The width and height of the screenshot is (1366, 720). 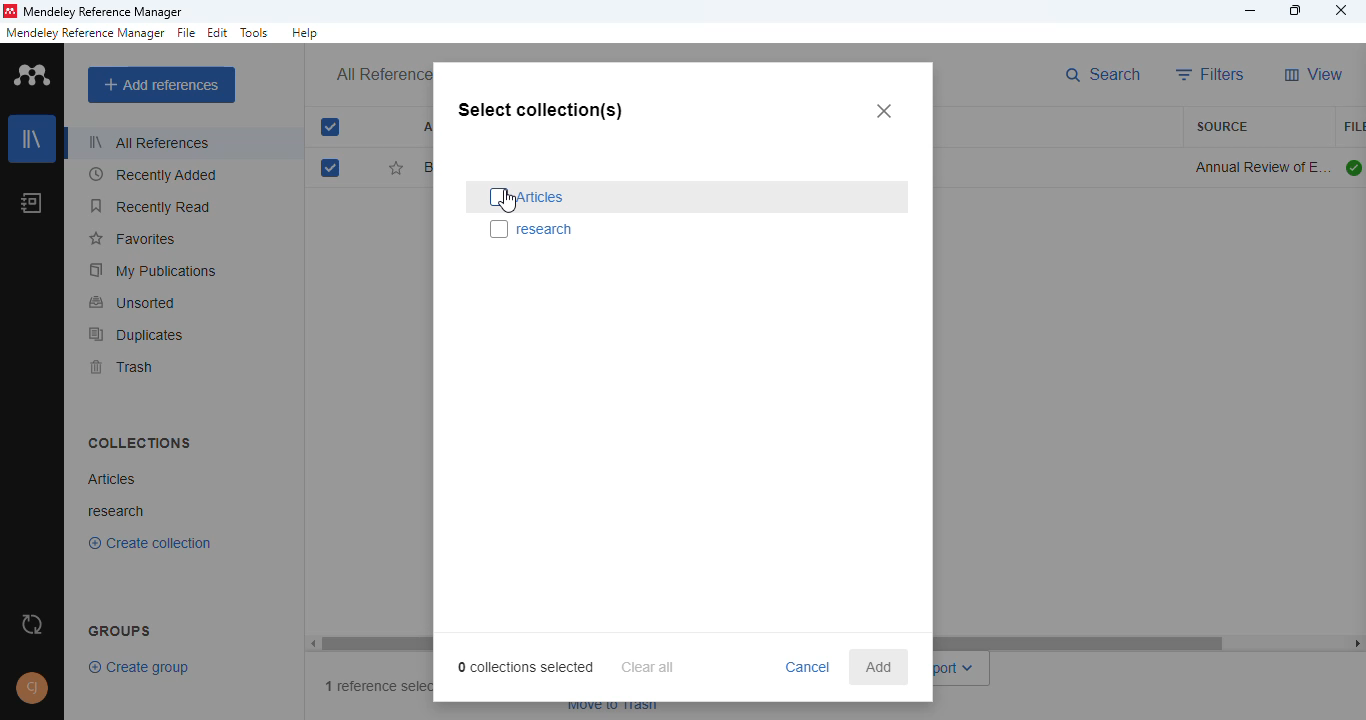 What do you see at coordinates (120, 628) in the screenshot?
I see `groups` at bounding box center [120, 628].